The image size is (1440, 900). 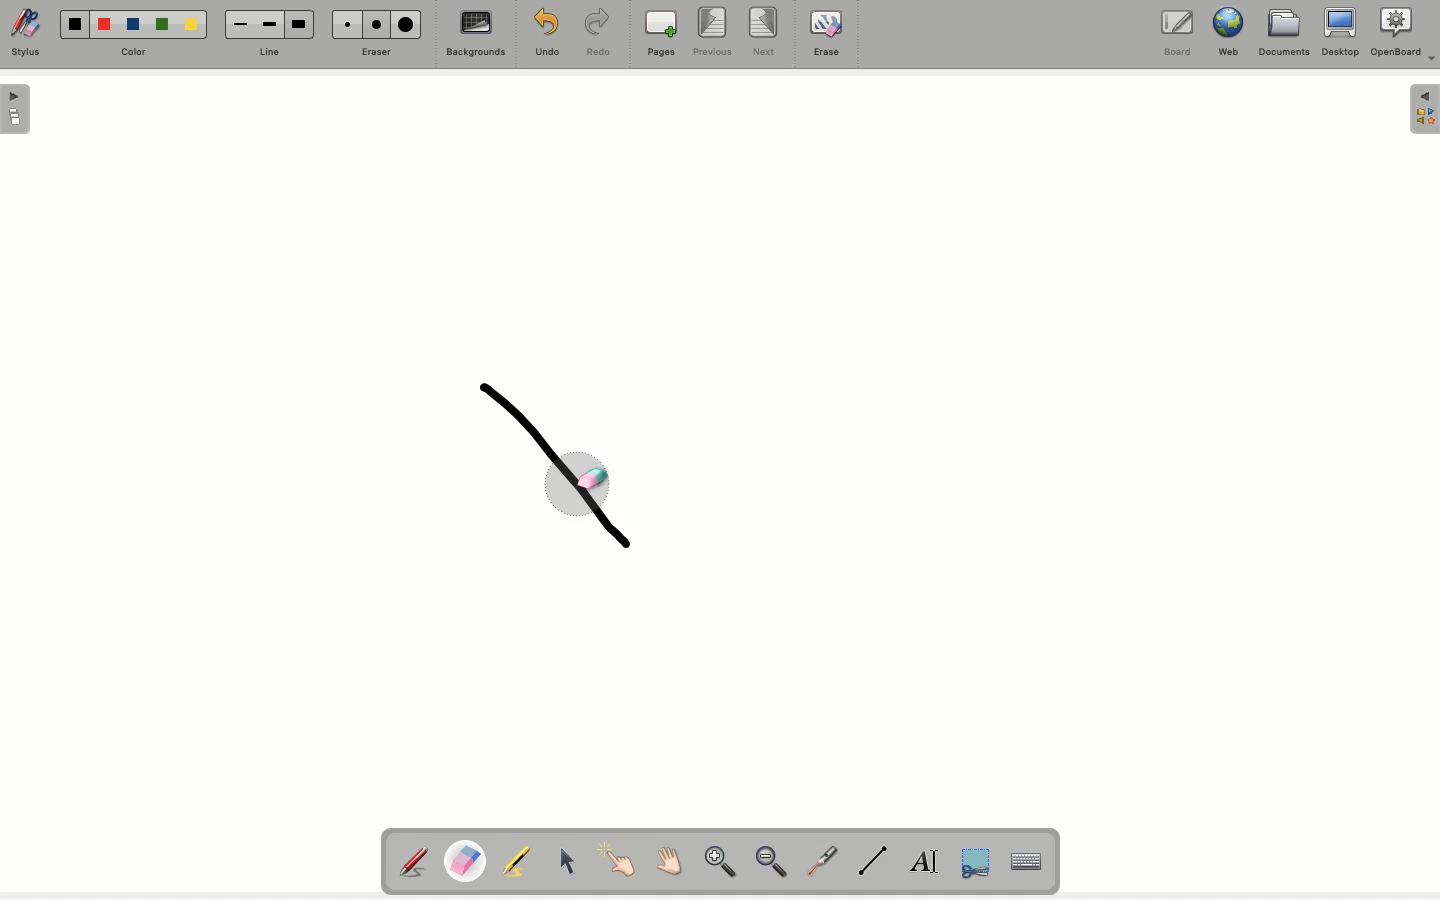 I want to click on Menu, so click(x=1424, y=111).